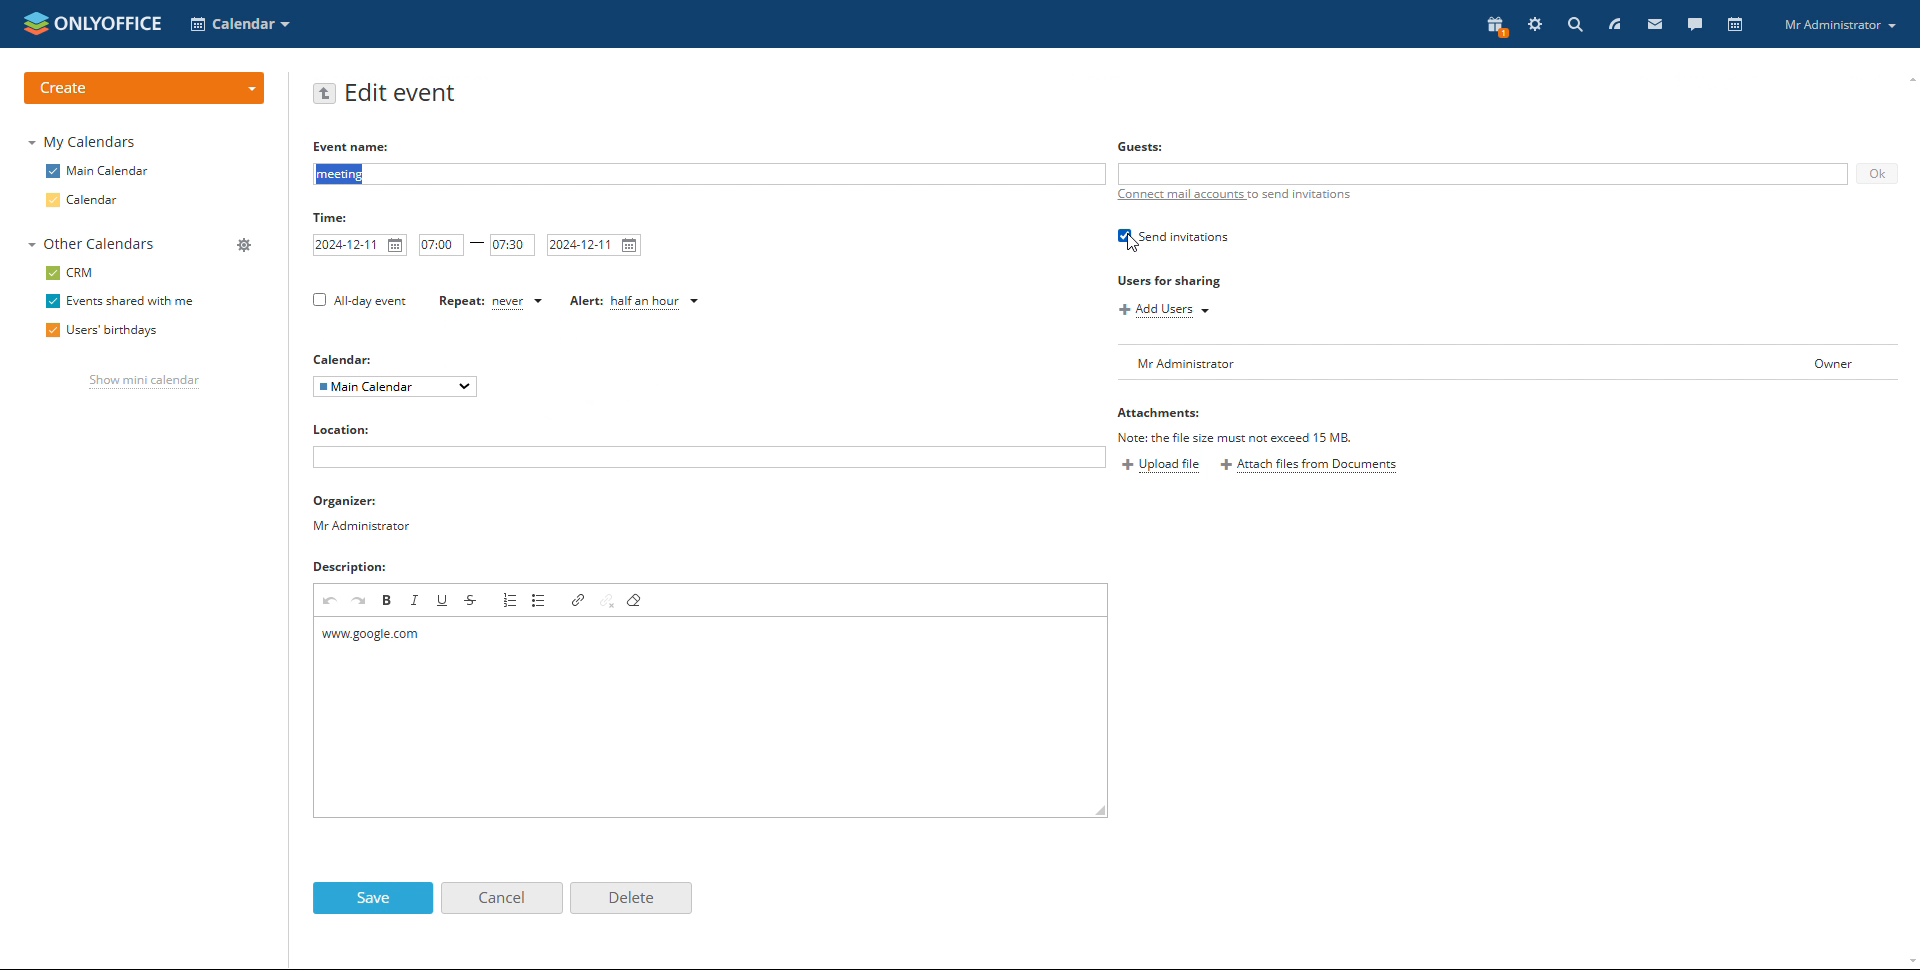  What do you see at coordinates (1174, 236) in the screenshot?
I see `send invitations` at bounding box center [1174, 236].